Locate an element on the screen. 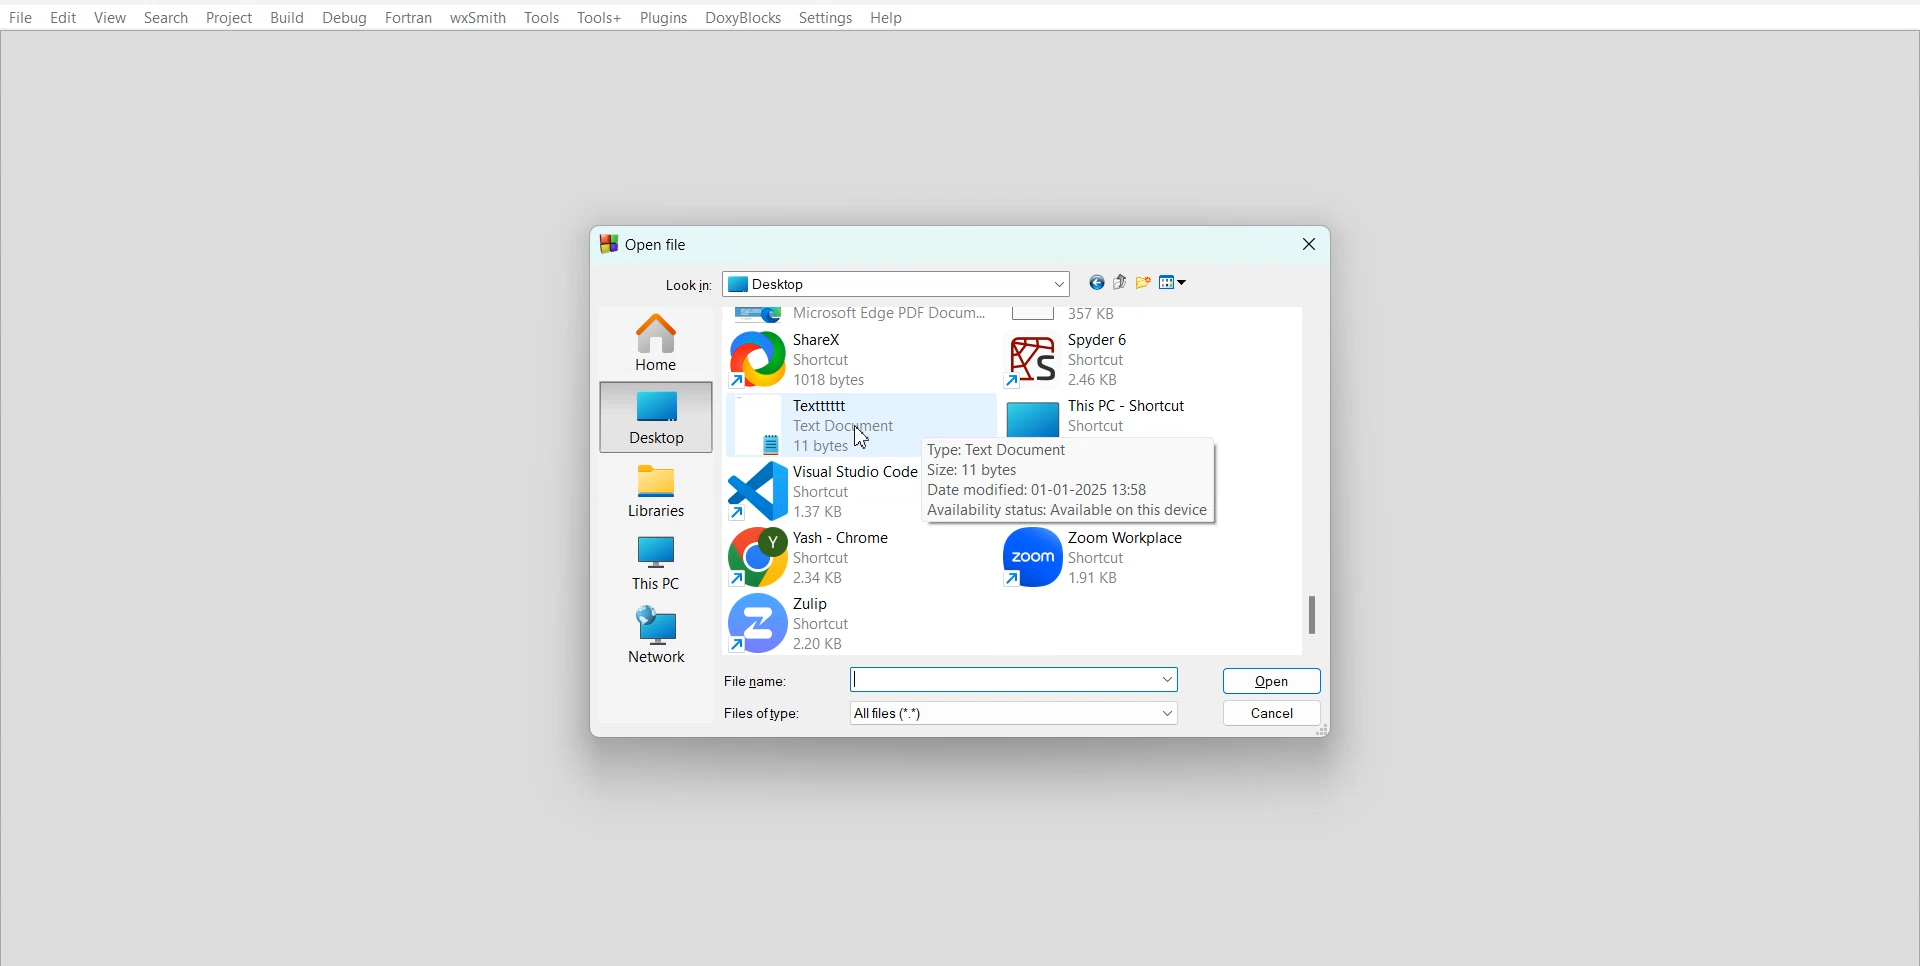 The height and width of the screenshot is (966, 1920). Cursor is located at coordinates (859, 437).